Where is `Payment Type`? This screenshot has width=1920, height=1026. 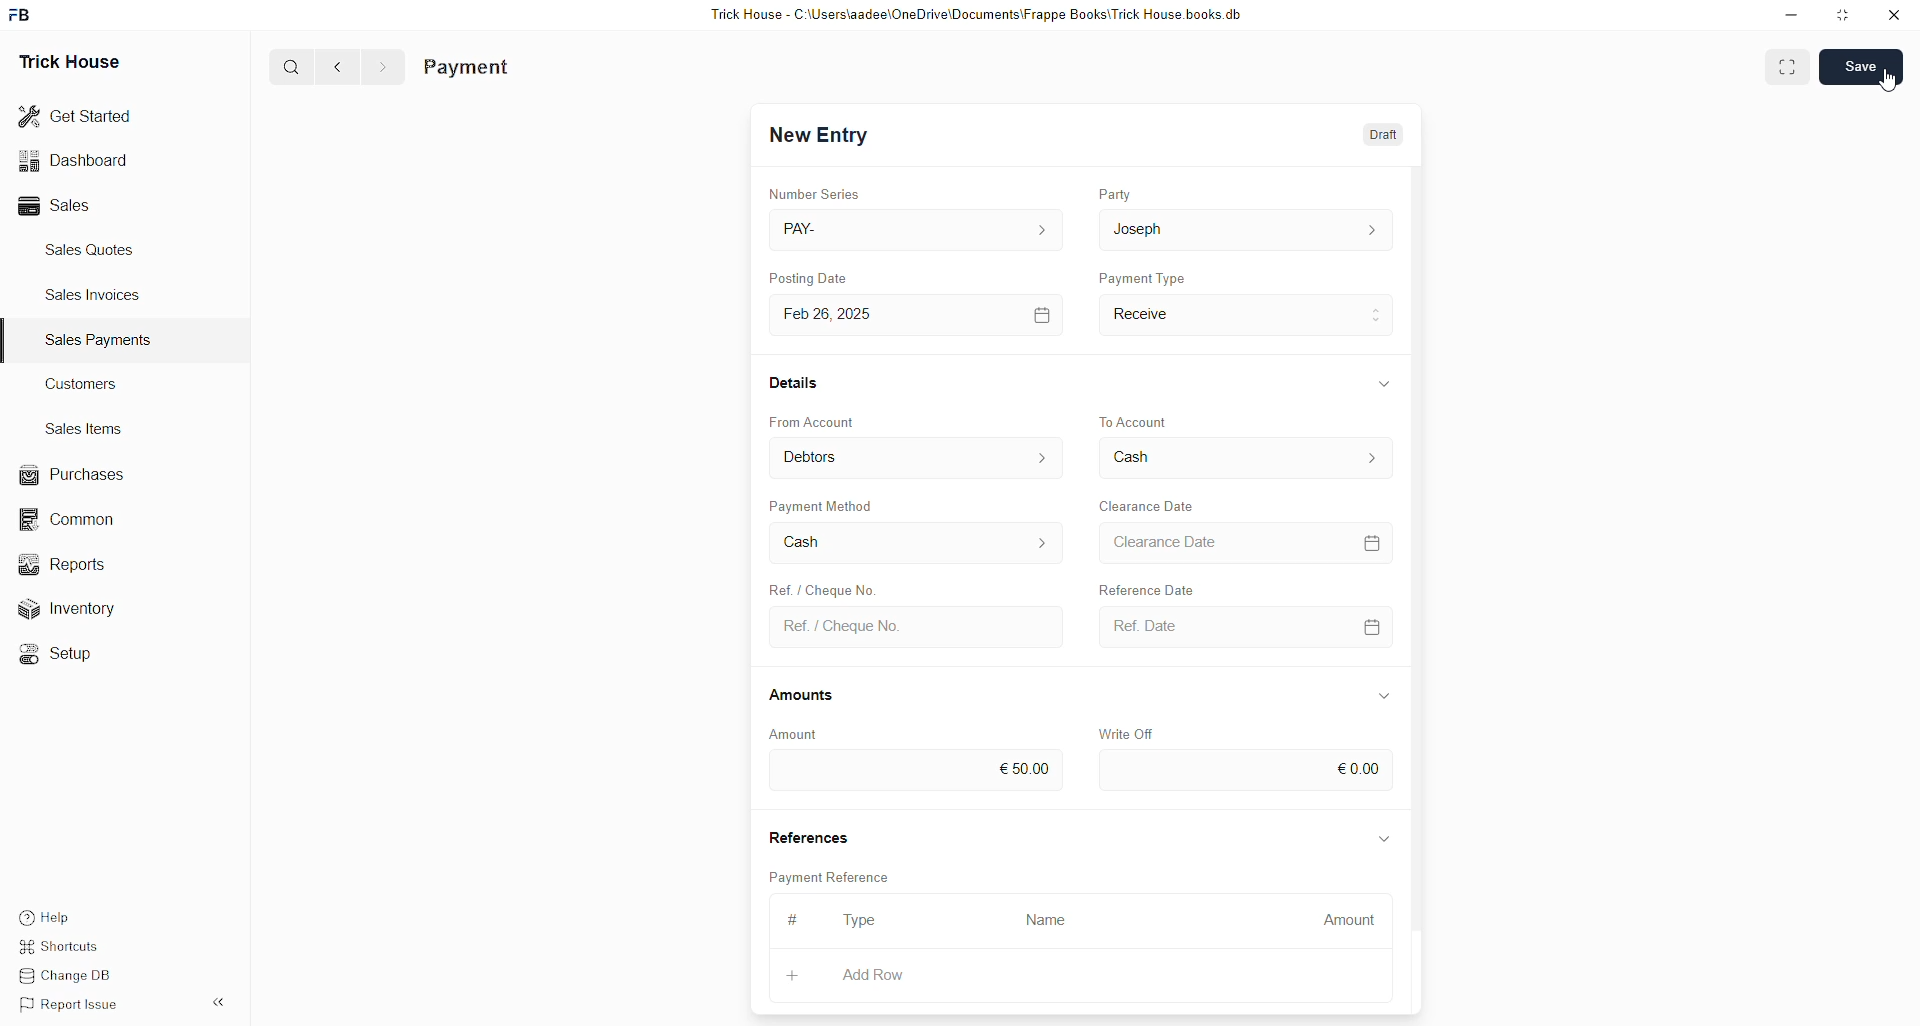 Payment Type is located at coordinates (1142, 277).